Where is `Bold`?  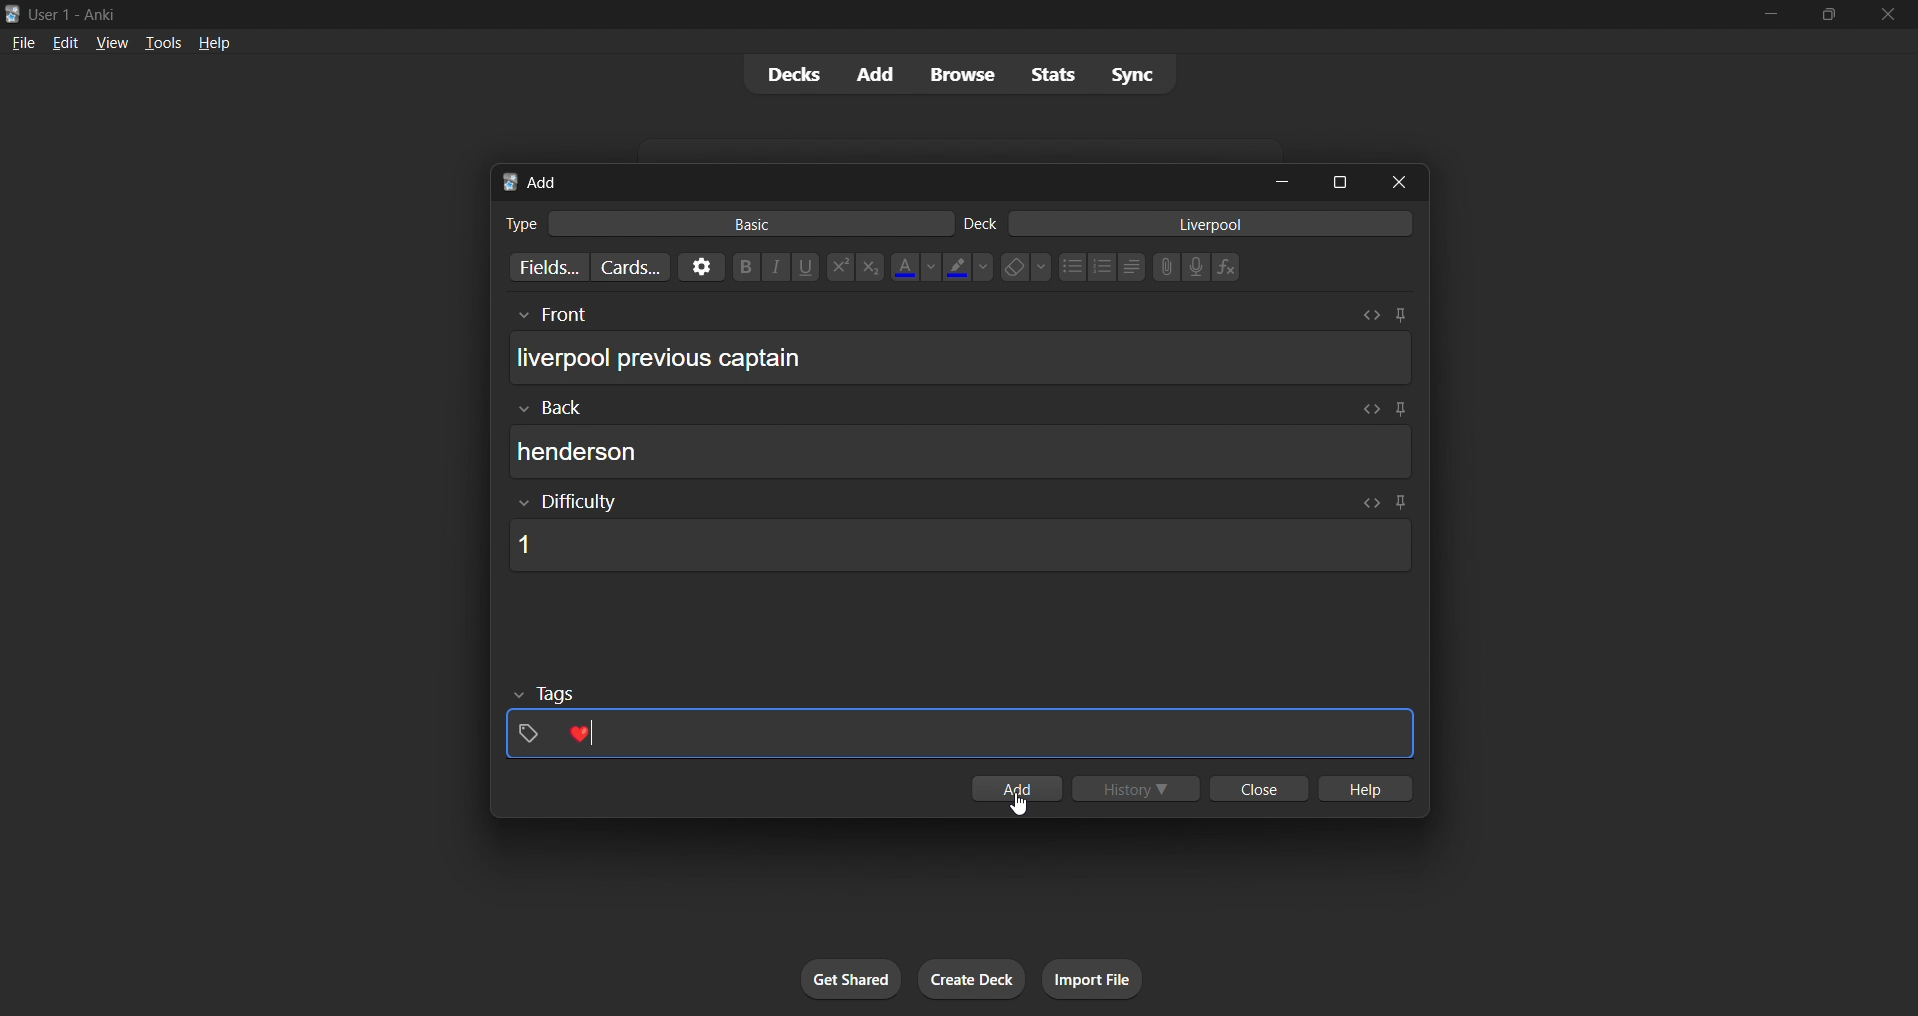 Bold is located at coordinates (745, 265).